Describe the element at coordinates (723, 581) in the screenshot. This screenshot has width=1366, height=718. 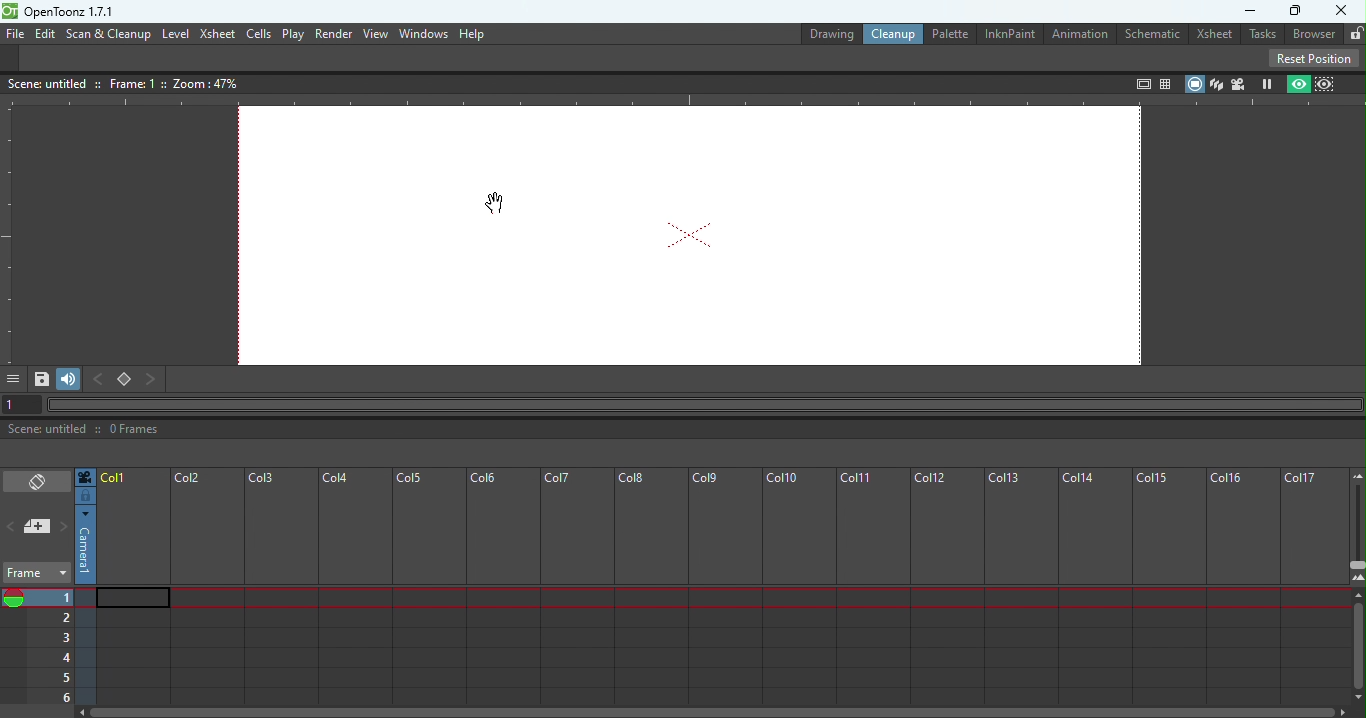
I see `Frame` at that location.